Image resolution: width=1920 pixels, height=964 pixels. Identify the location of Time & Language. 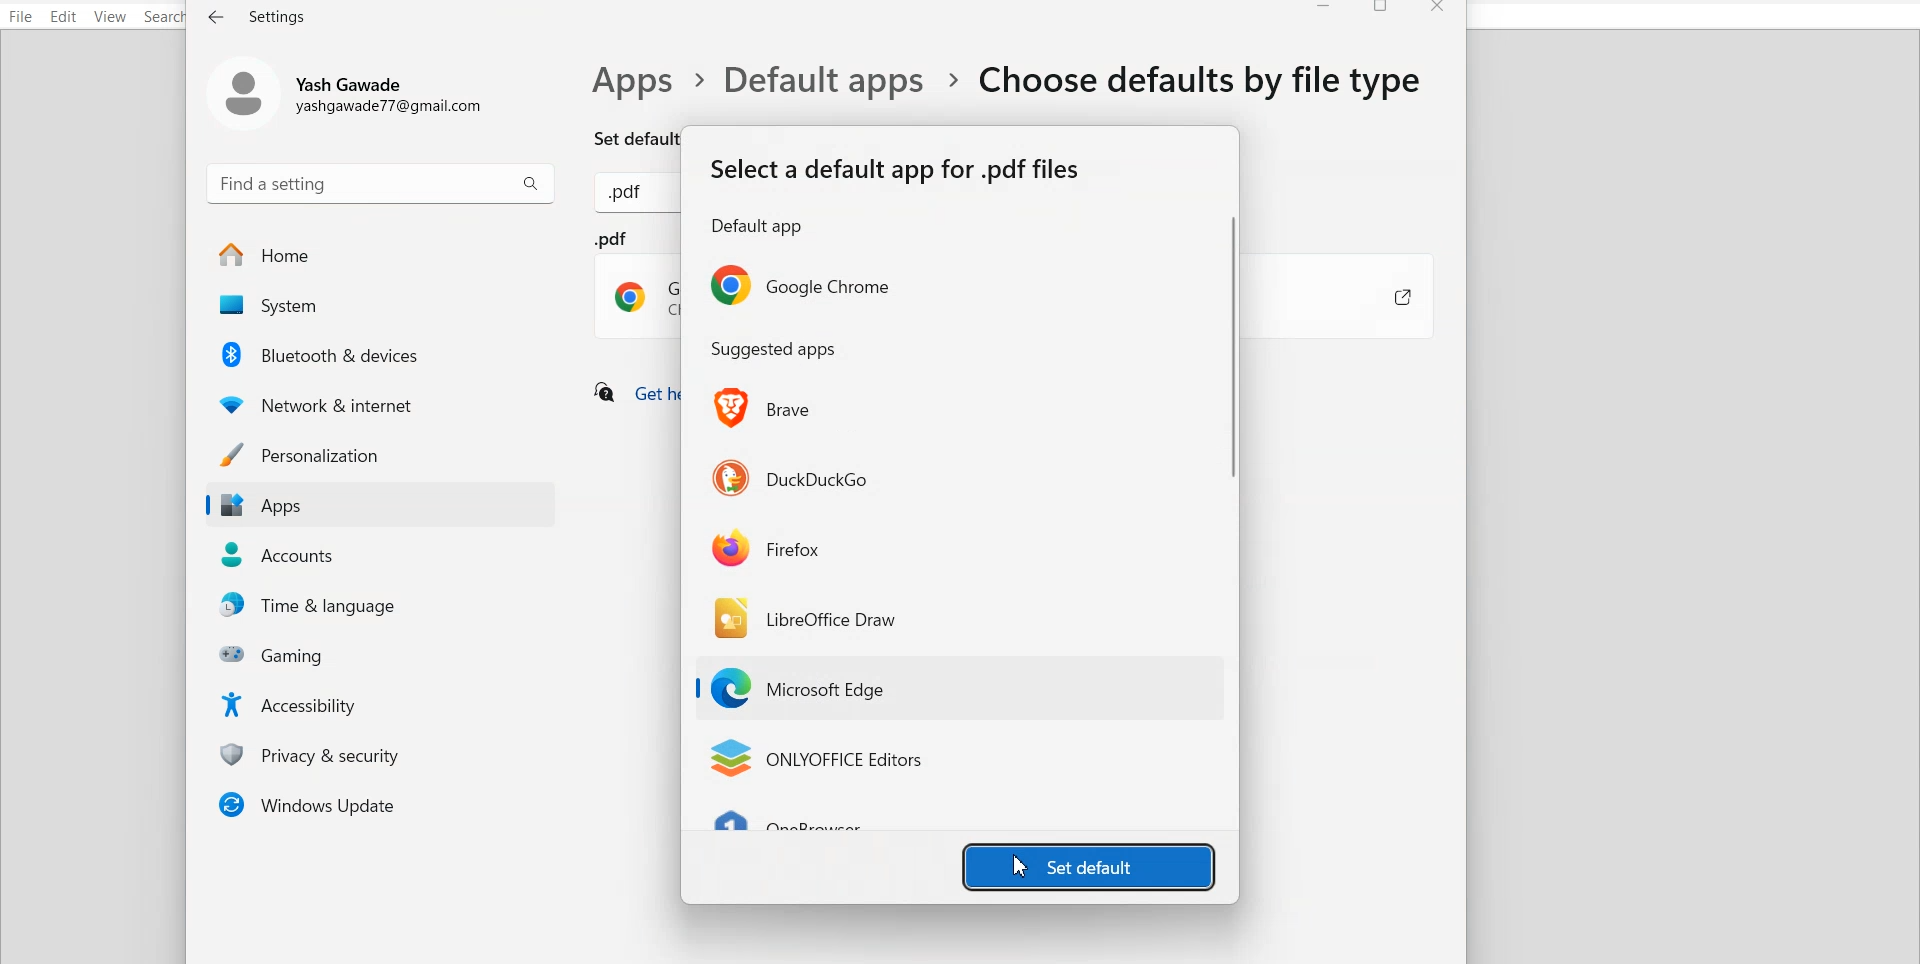
(386, 606).